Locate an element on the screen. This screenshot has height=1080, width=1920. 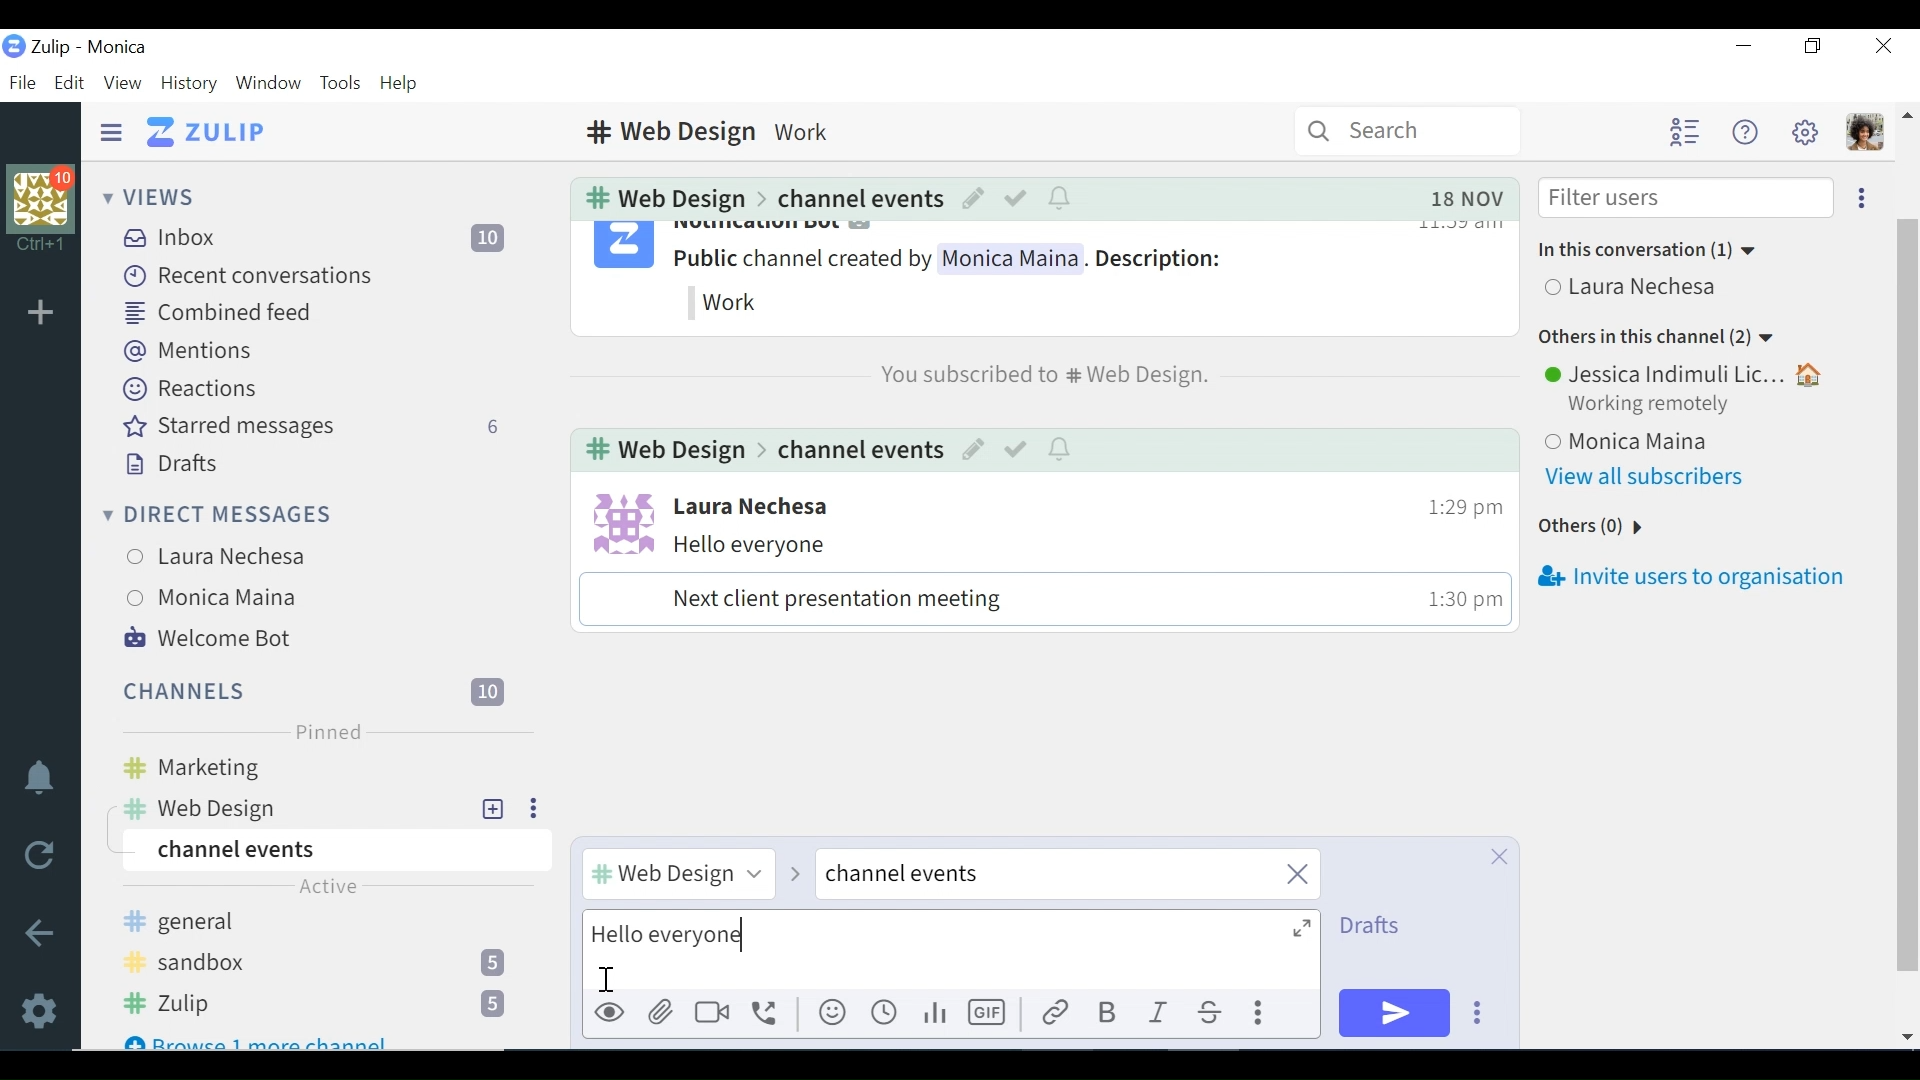
Invite users to organisation is located at coordinates (1689, 580).